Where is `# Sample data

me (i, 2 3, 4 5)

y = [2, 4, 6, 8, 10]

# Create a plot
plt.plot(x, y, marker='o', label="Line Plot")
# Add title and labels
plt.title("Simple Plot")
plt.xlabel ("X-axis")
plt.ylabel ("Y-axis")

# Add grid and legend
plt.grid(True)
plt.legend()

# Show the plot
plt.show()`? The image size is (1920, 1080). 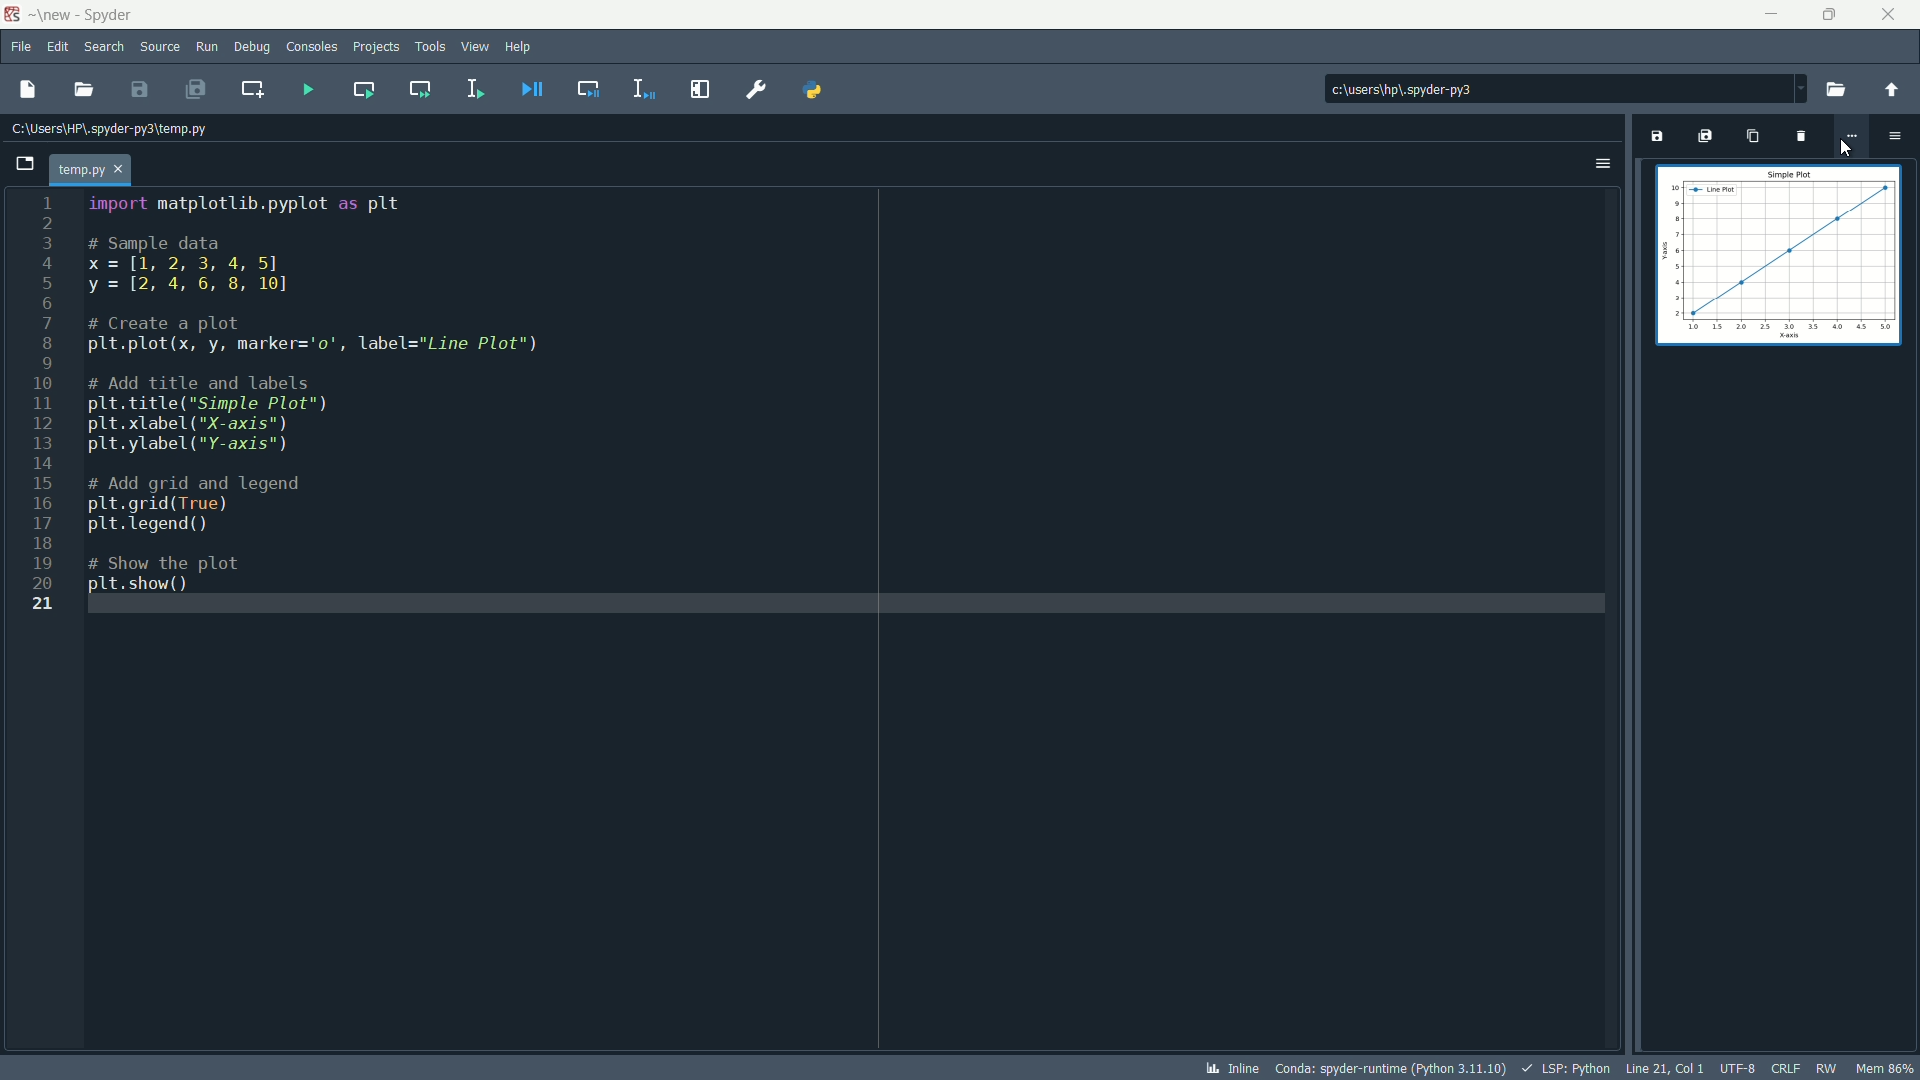
# Sample data

me (i, 2 3, 4 5)

y = [2, 4, 6, 8, 10]

# Create a plot
plt.plot(x, y, marker='o', label="Line Plot")
# Add title and labels
plt.title("Simple Plot")
plt.xlabel ("X-axis")
plt.ylabel ("Y-axis")

# Add grid and legend
plt.grid(True)
plt.legend()

# Show the plot
plt.show() is located at coordinates (341, 421).